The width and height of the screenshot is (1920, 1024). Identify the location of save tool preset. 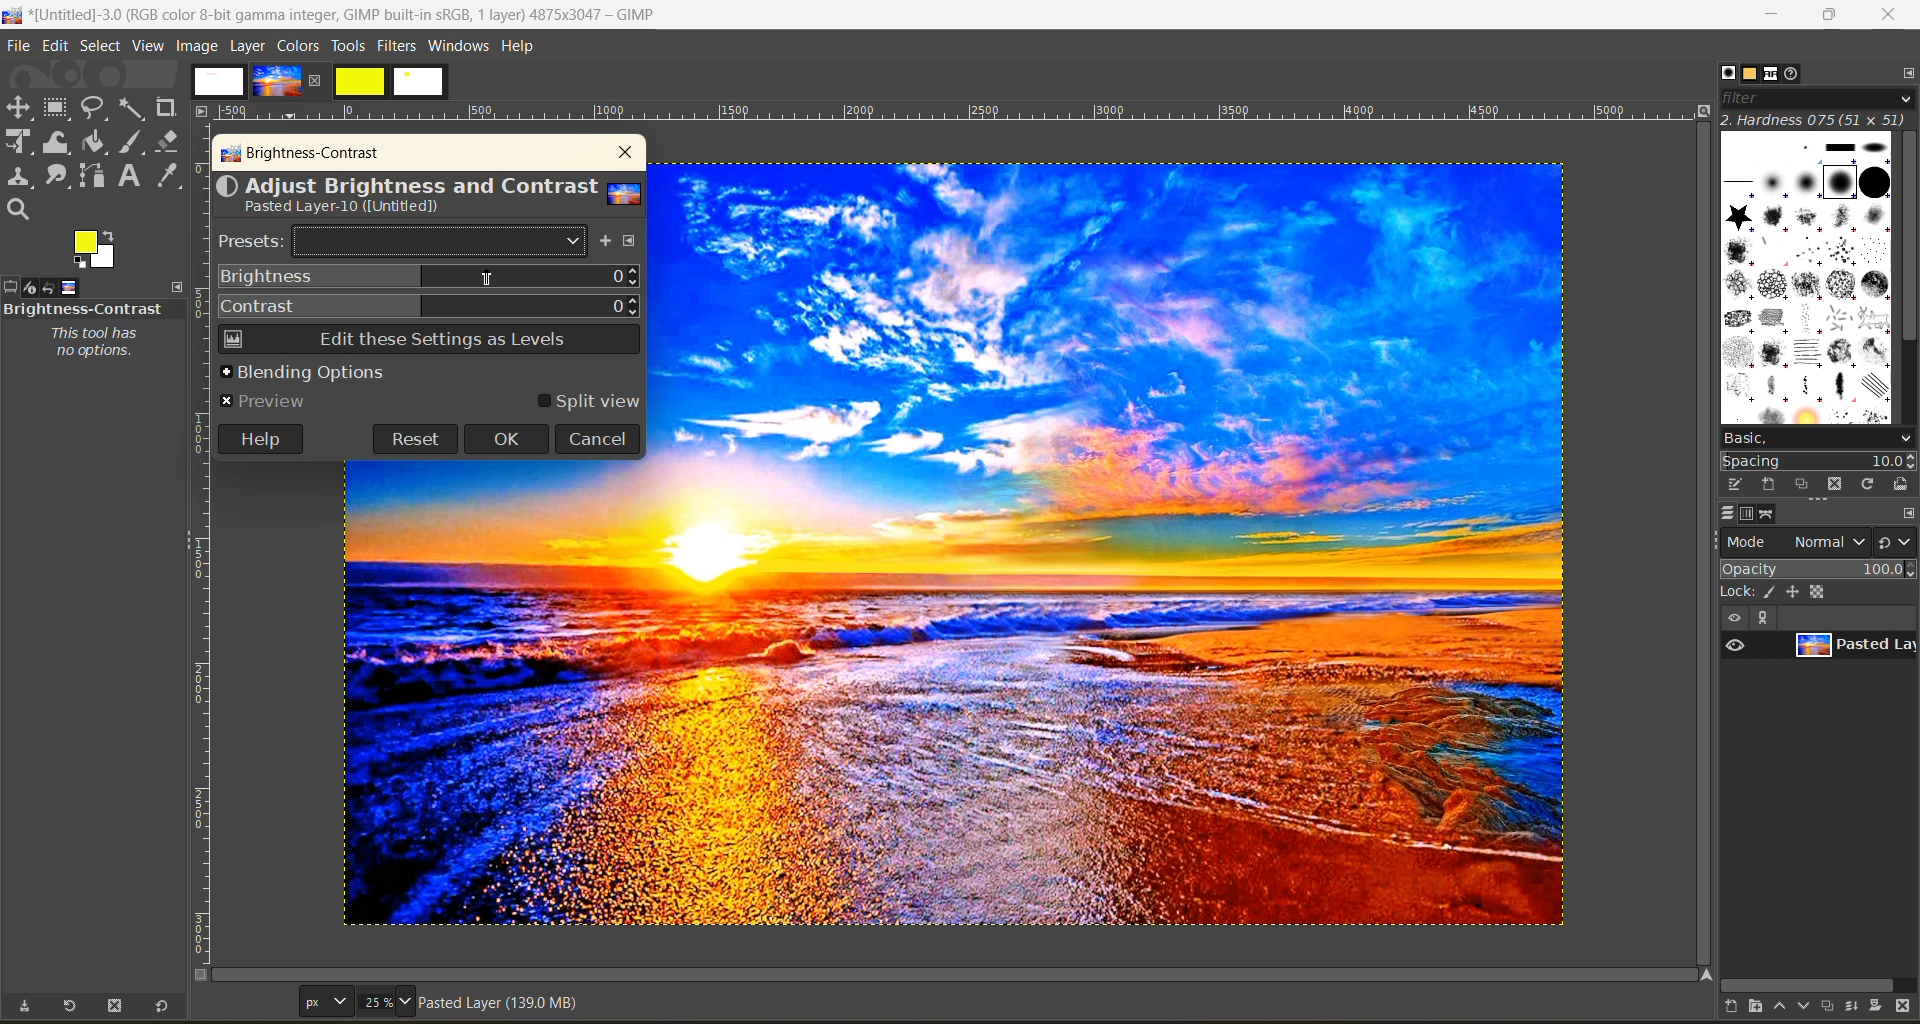
(24, 1006).